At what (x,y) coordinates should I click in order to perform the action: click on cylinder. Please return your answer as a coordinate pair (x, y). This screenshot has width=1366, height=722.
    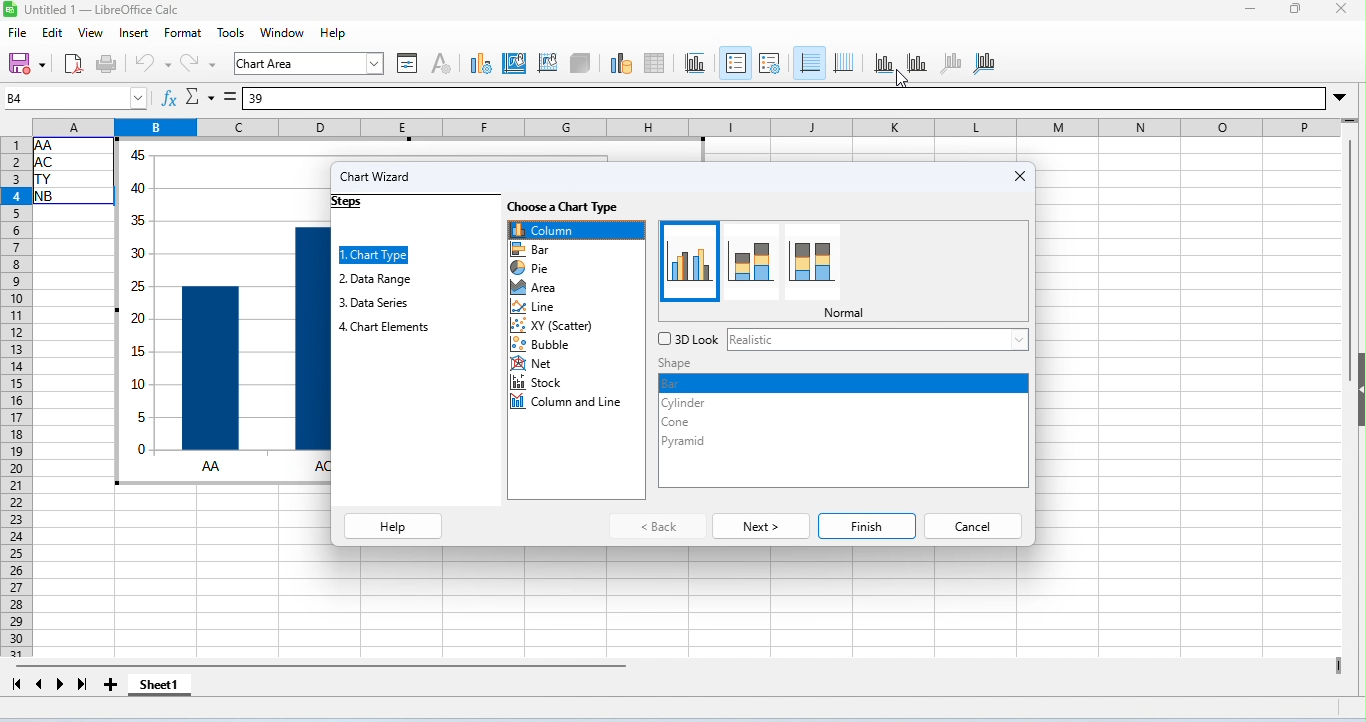
    Looking at the image, I should click on (709, 402).